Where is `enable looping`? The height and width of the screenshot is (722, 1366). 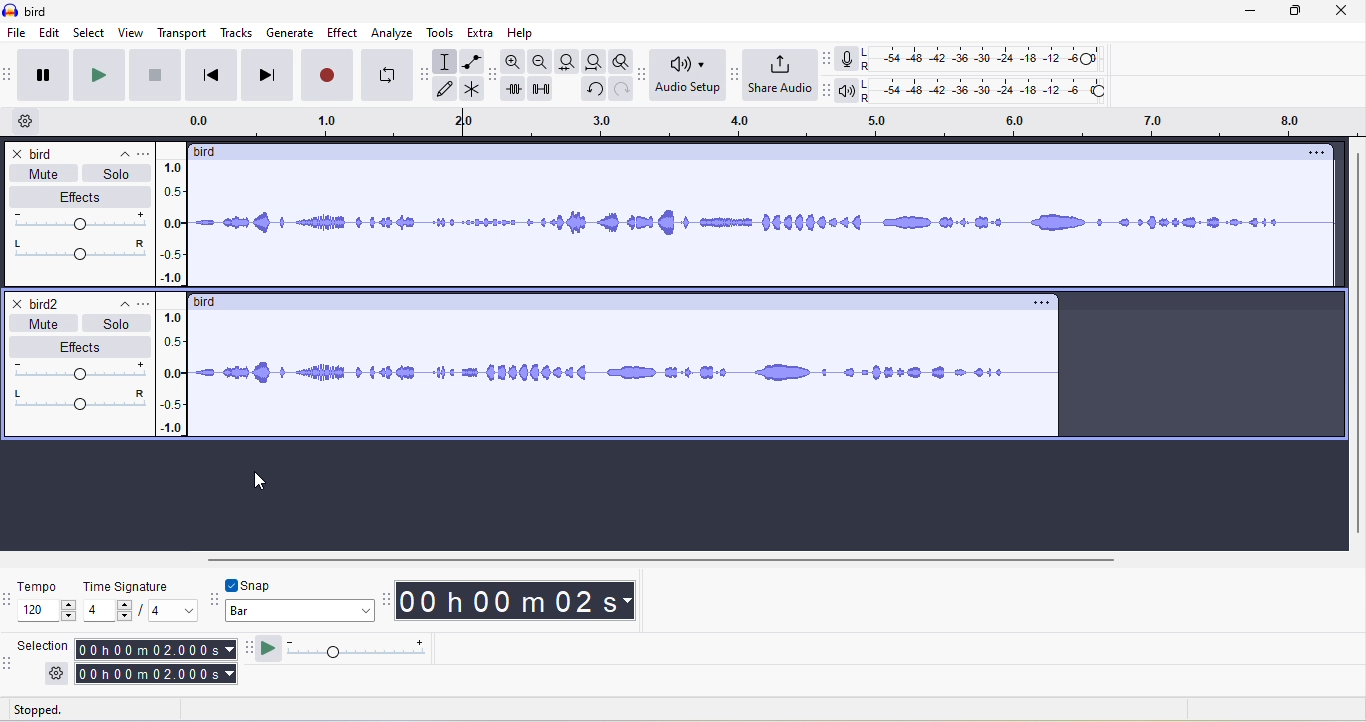
enable looping is located at coordinates (385, 75).